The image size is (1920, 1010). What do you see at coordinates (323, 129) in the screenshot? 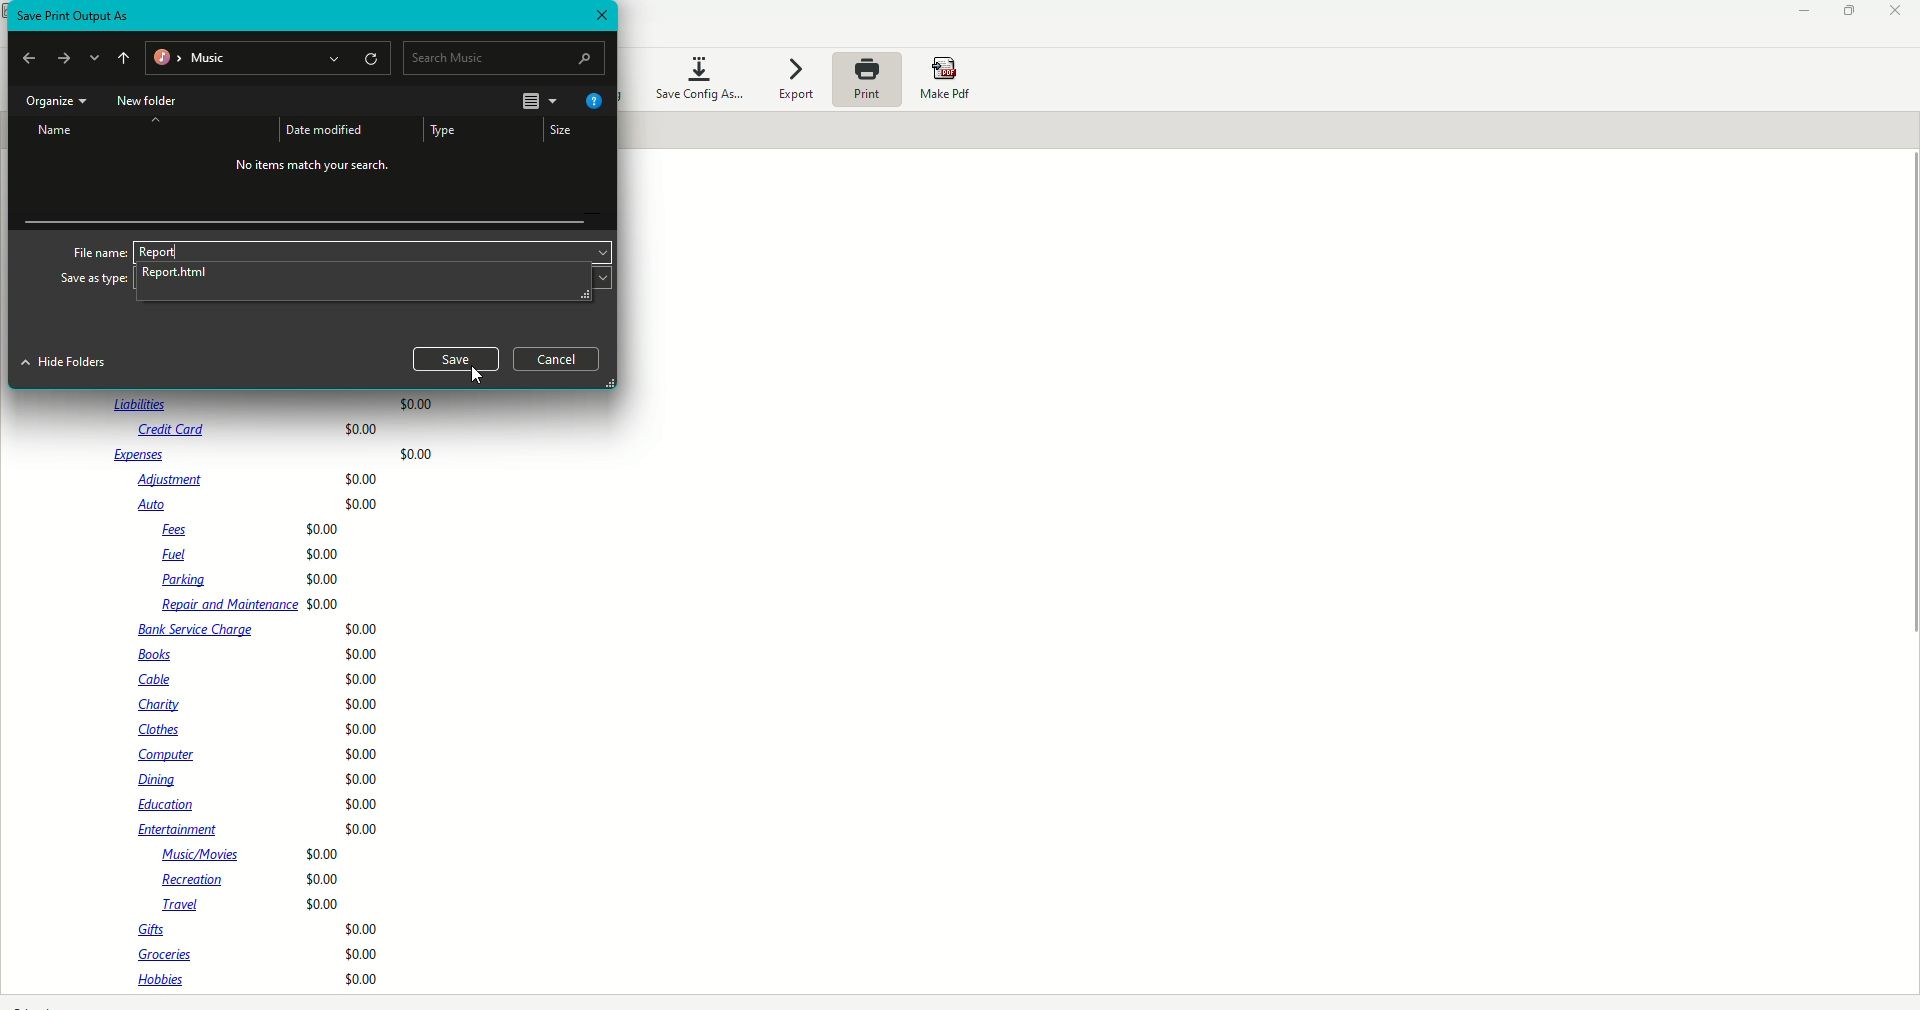
I see `Date Modified` at bounding box center [323, 129].